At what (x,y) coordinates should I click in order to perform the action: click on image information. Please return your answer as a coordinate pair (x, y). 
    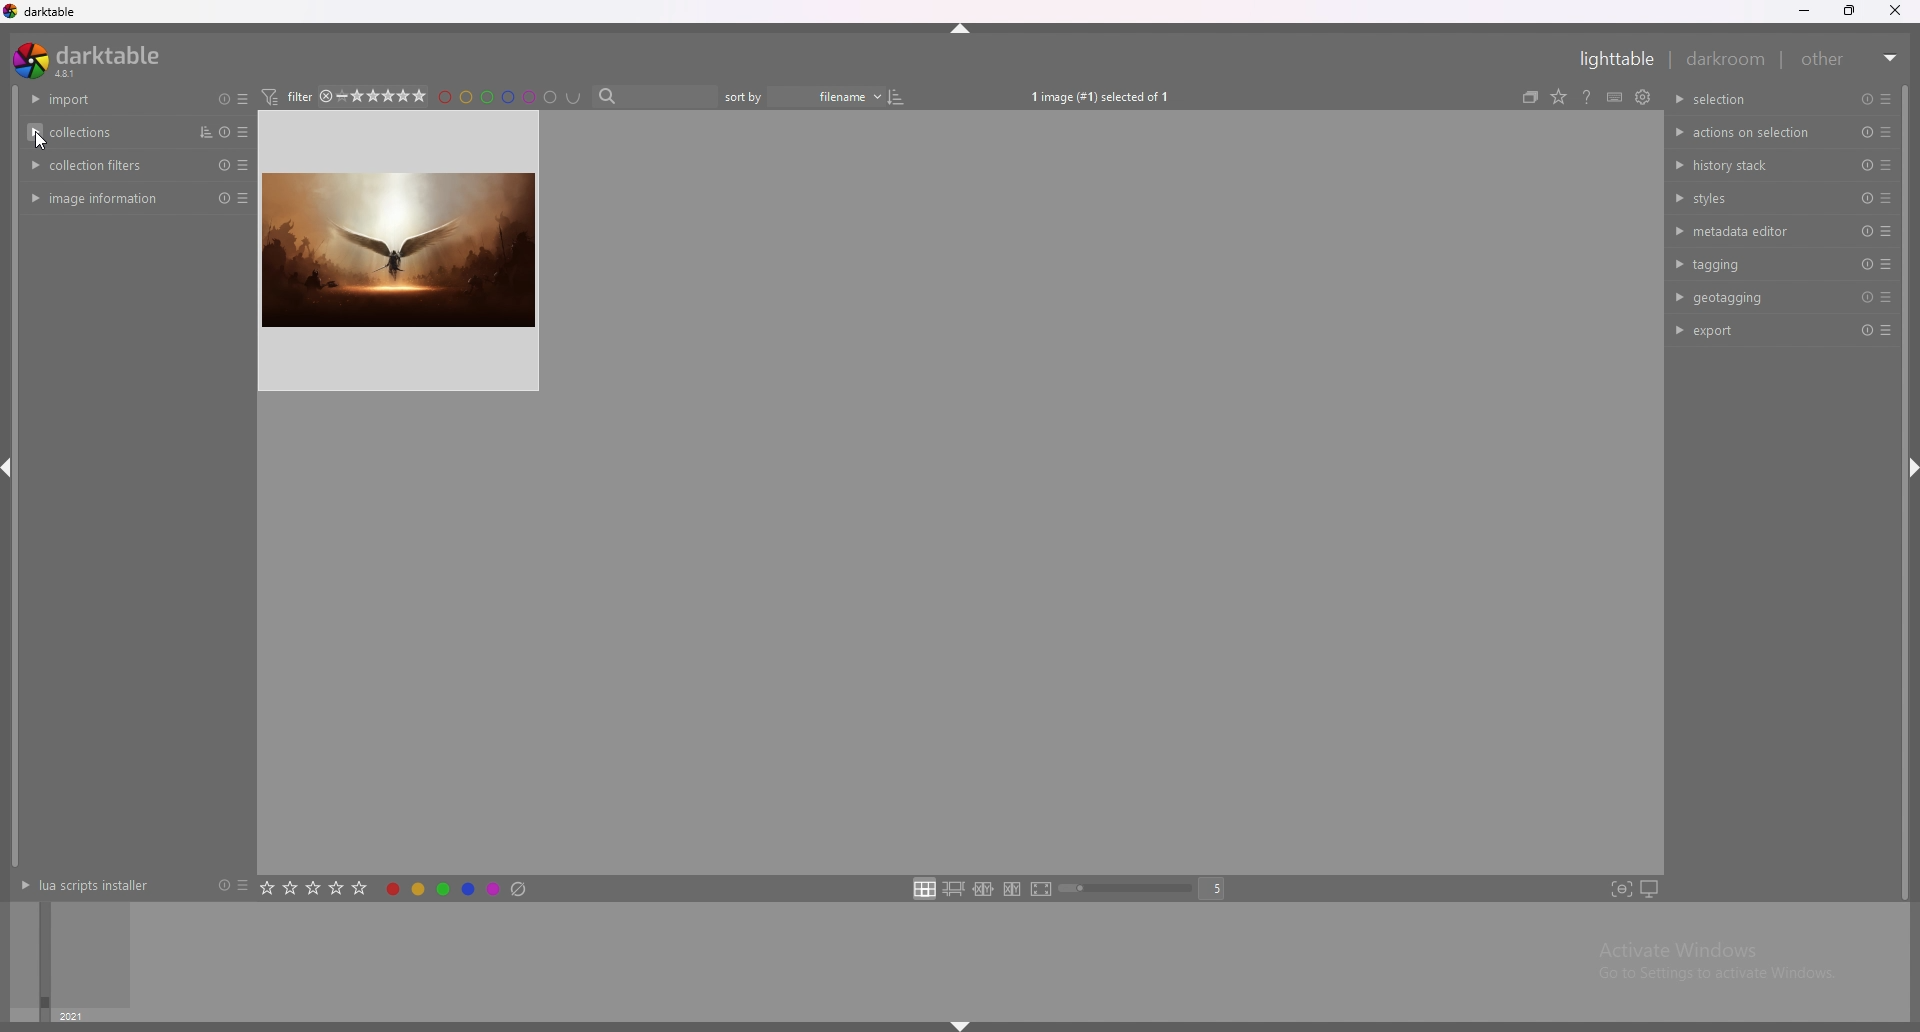
    Looking at the image, I should click on (105, 199).